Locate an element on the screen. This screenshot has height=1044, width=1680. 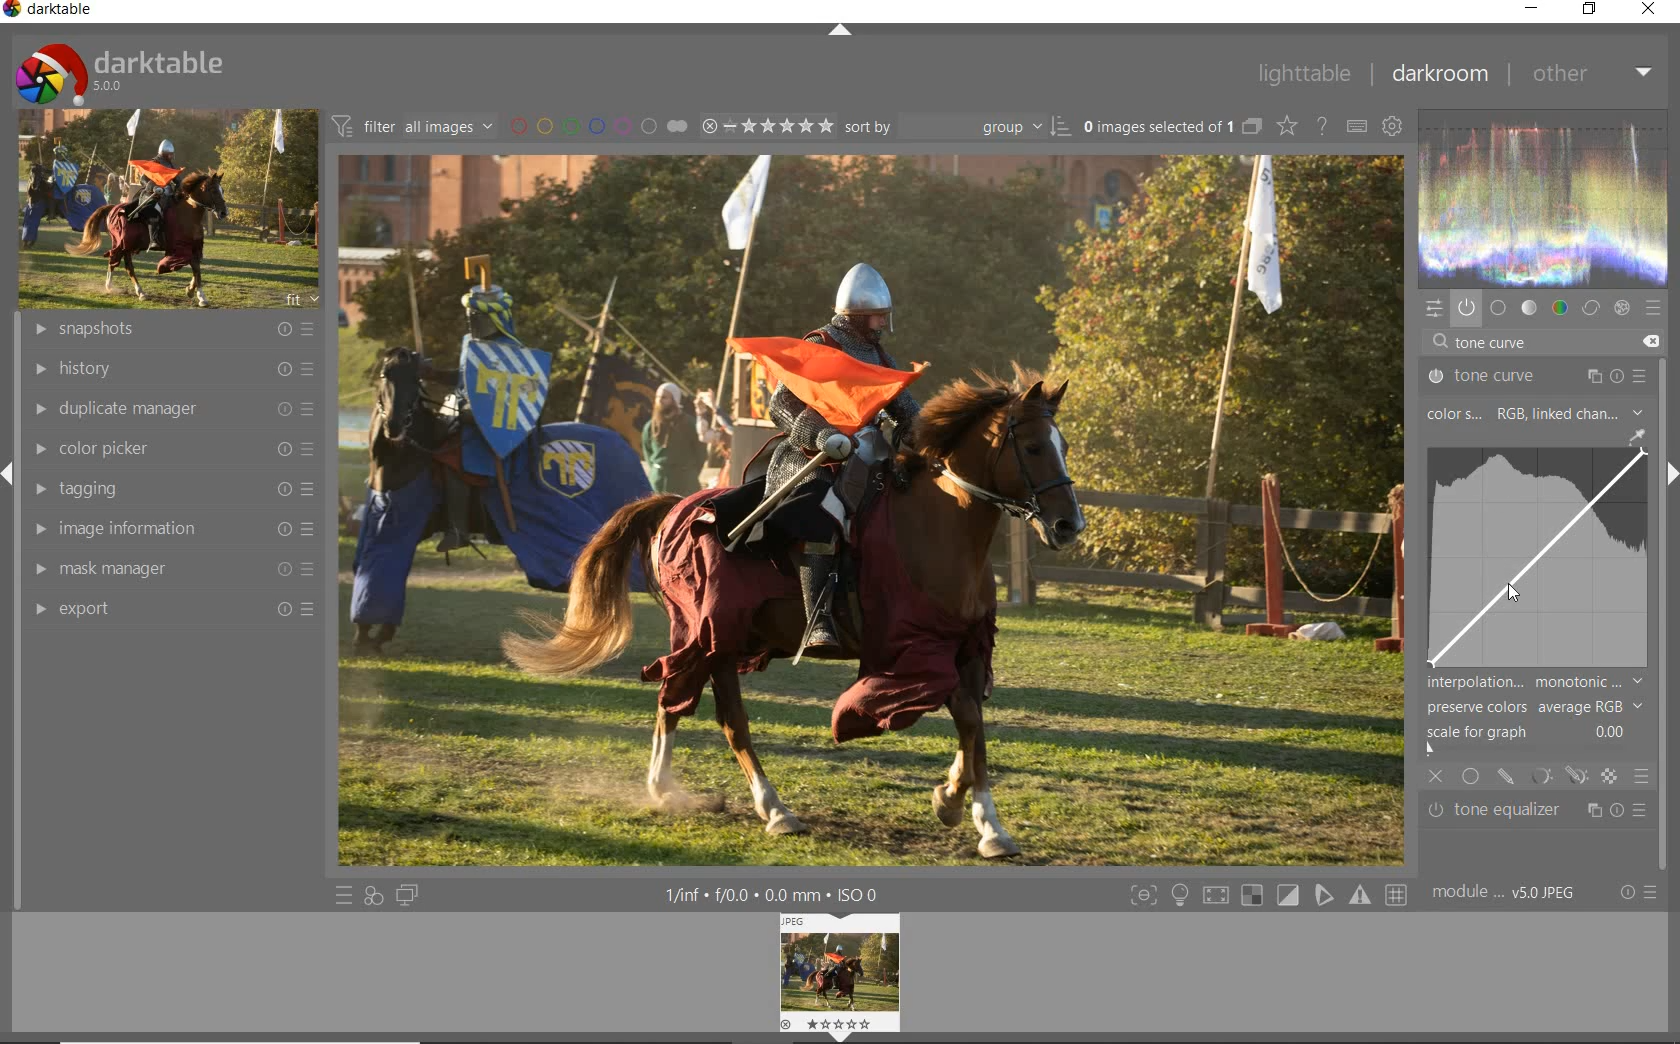
waveform is located at coordinates (1544, 196).